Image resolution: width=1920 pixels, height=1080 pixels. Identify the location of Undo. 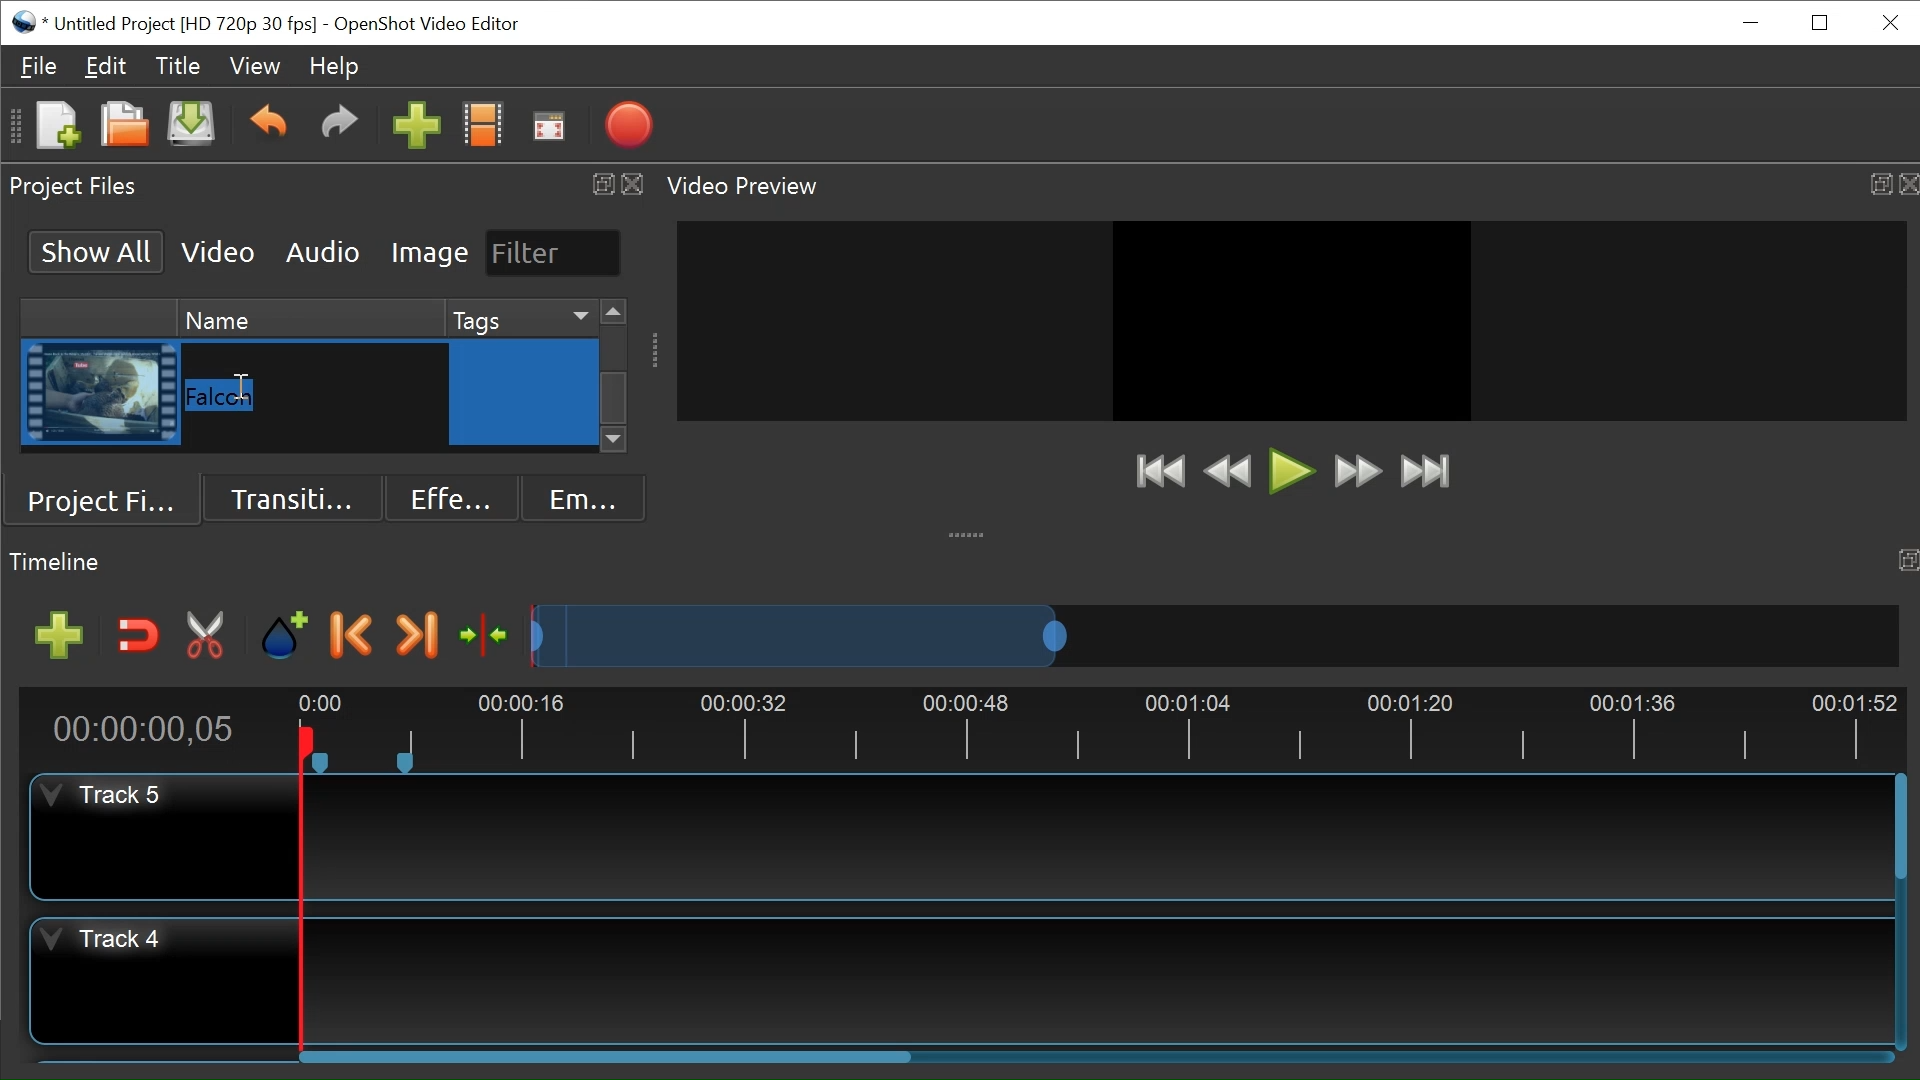
(268, 125).